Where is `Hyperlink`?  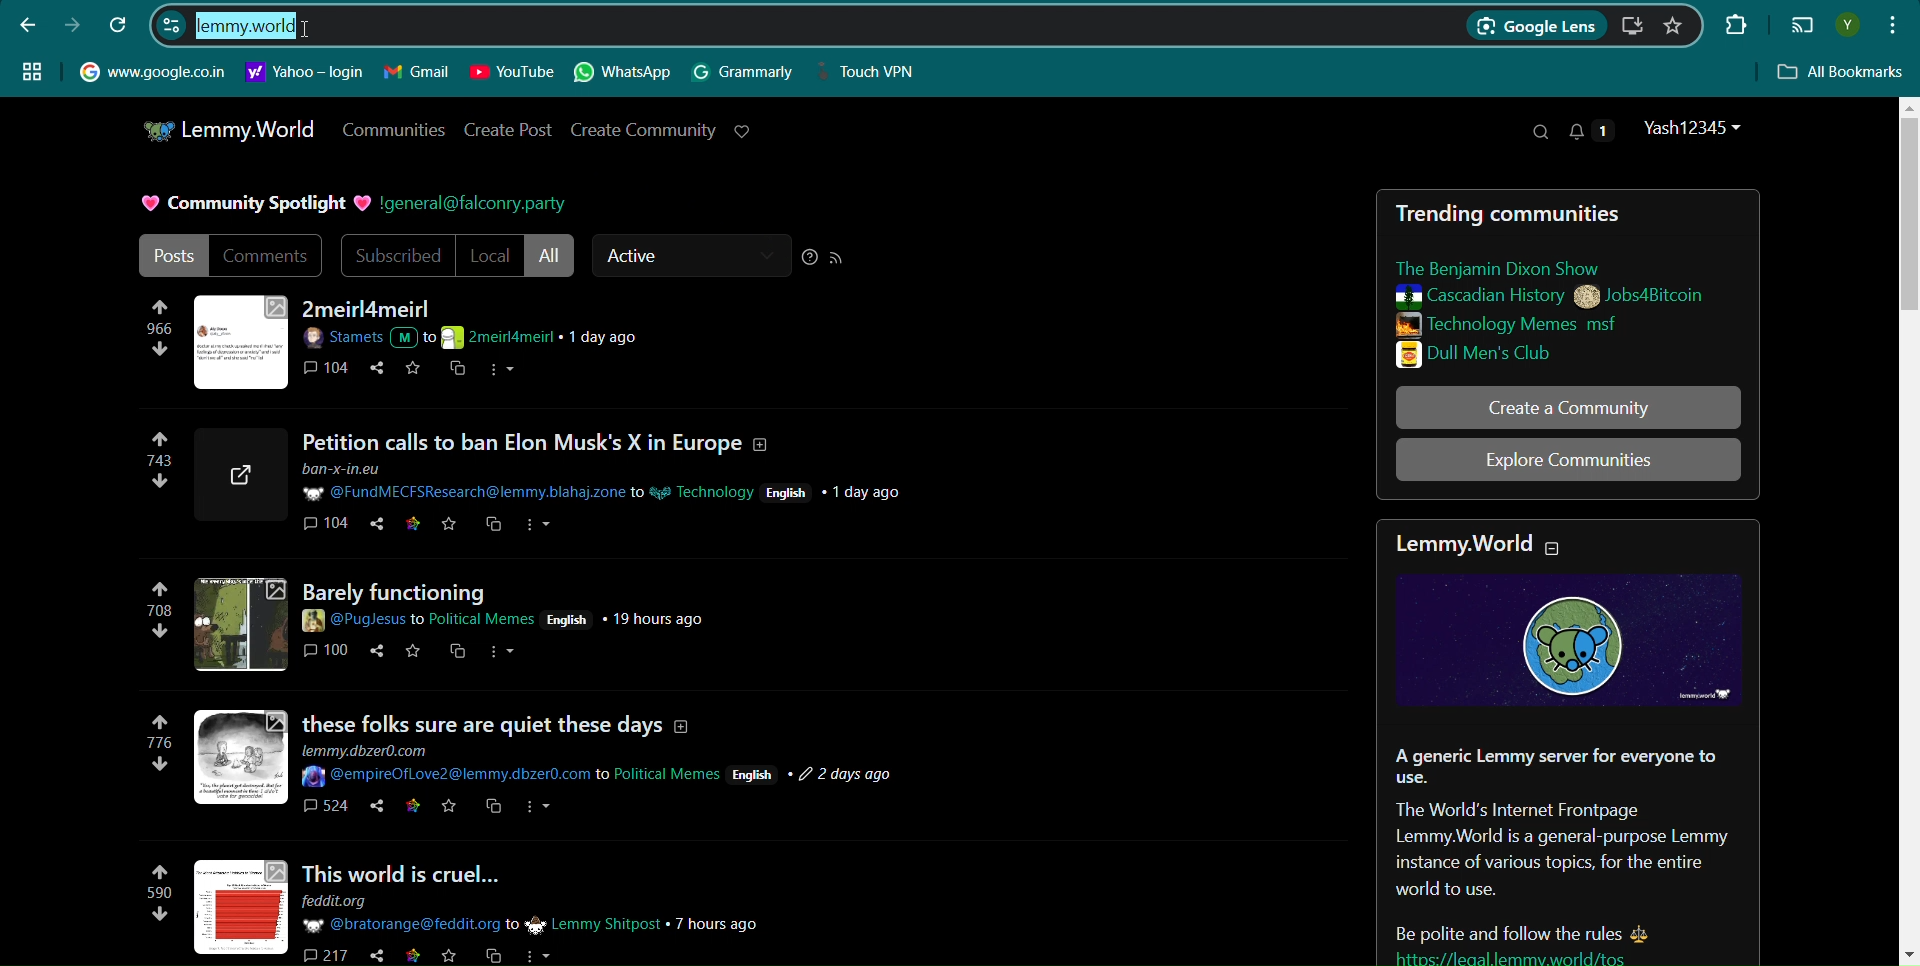 Hyperlink is located at coordinates (473, 204).